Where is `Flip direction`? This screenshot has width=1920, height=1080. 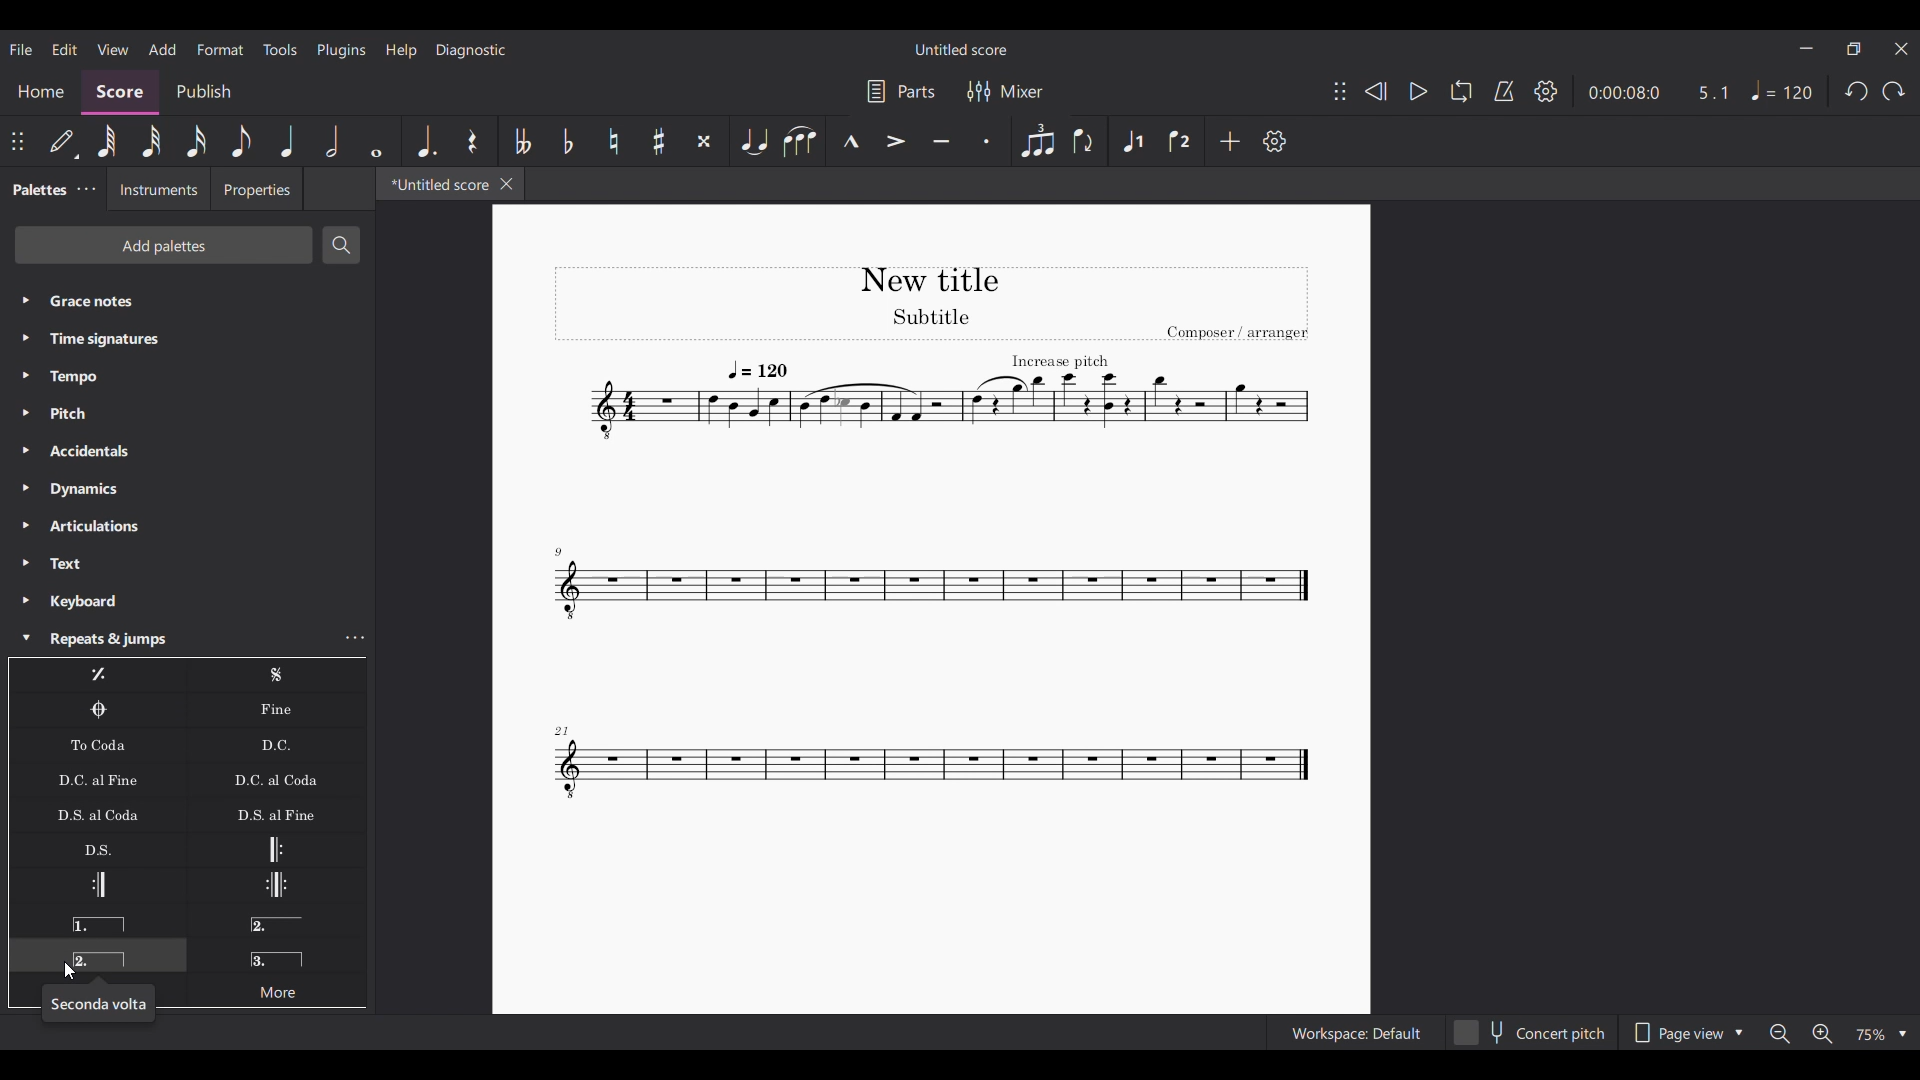
Flip direction is located at coordinates (1085, 141).